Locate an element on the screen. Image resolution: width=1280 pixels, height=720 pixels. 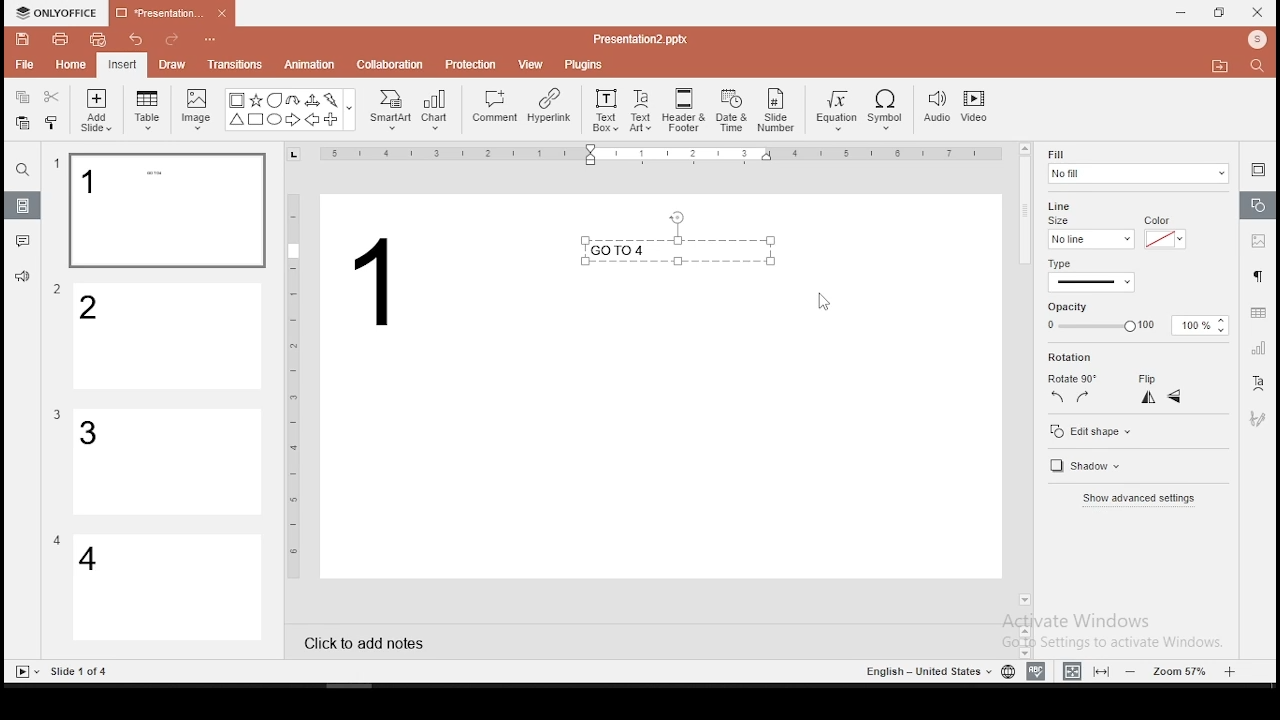
add slide is located at coordinates (96, 110).